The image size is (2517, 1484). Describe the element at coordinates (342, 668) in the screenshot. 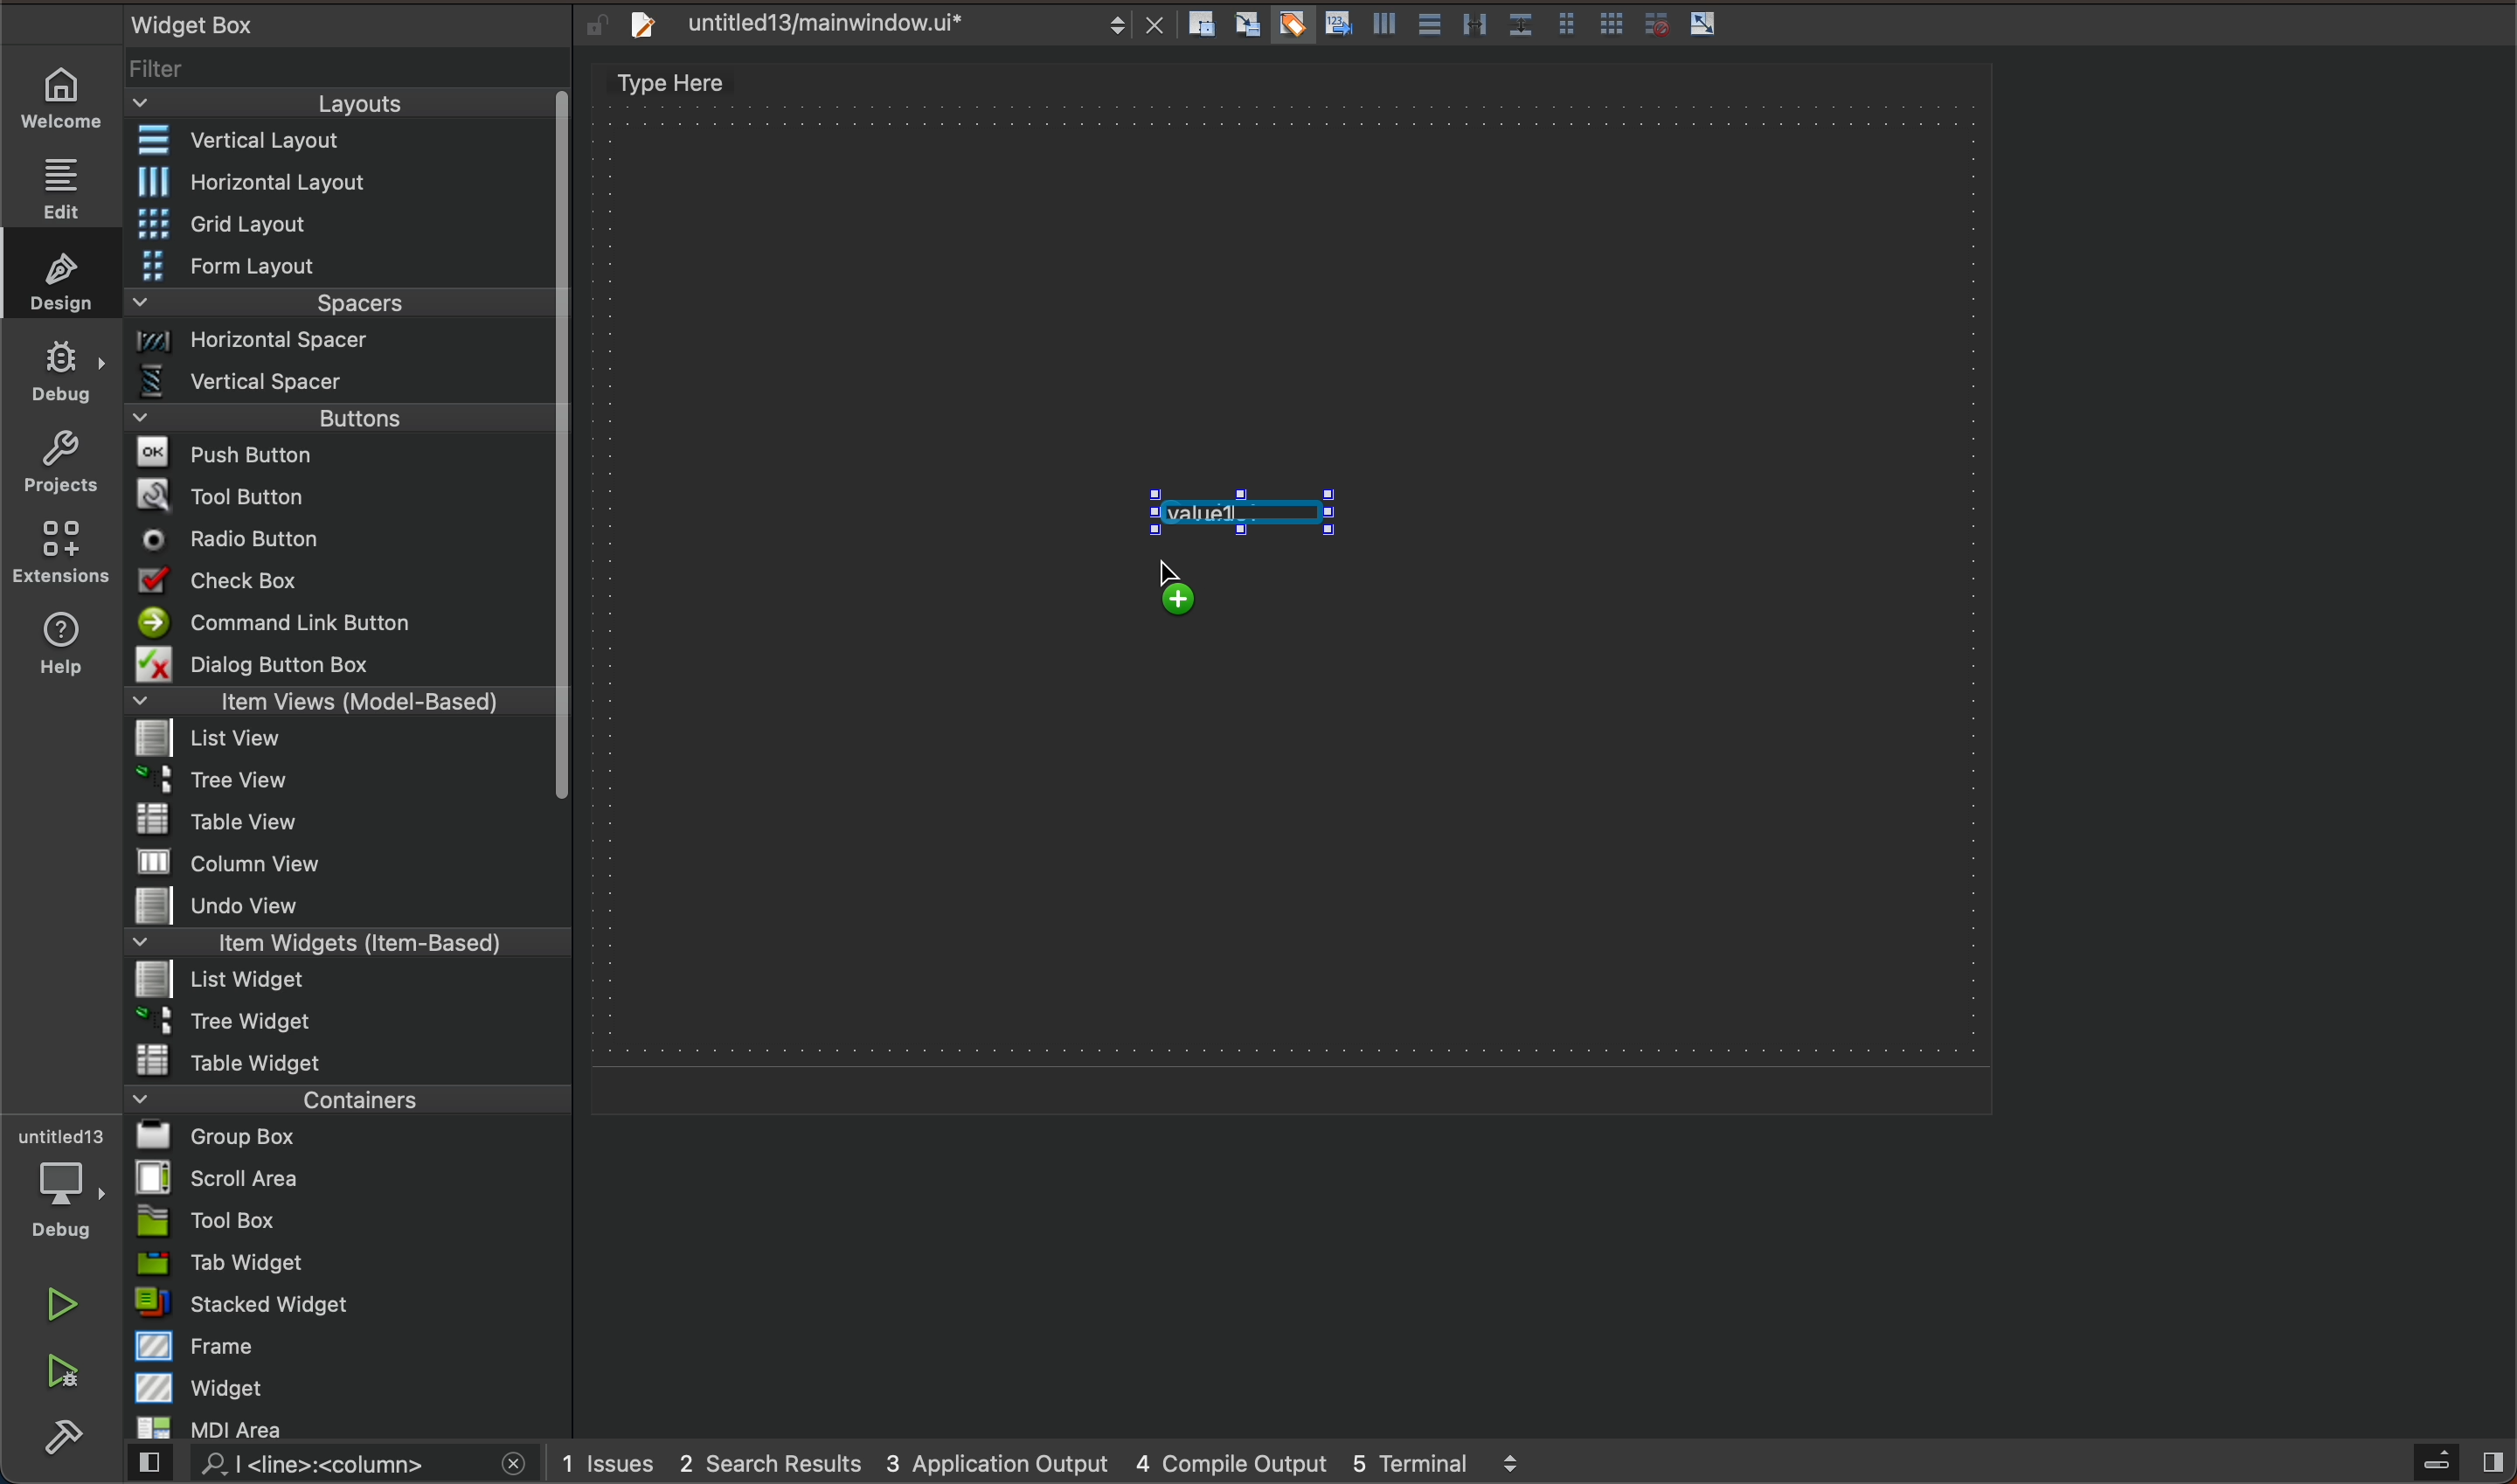

I see `dialong button` at that location.